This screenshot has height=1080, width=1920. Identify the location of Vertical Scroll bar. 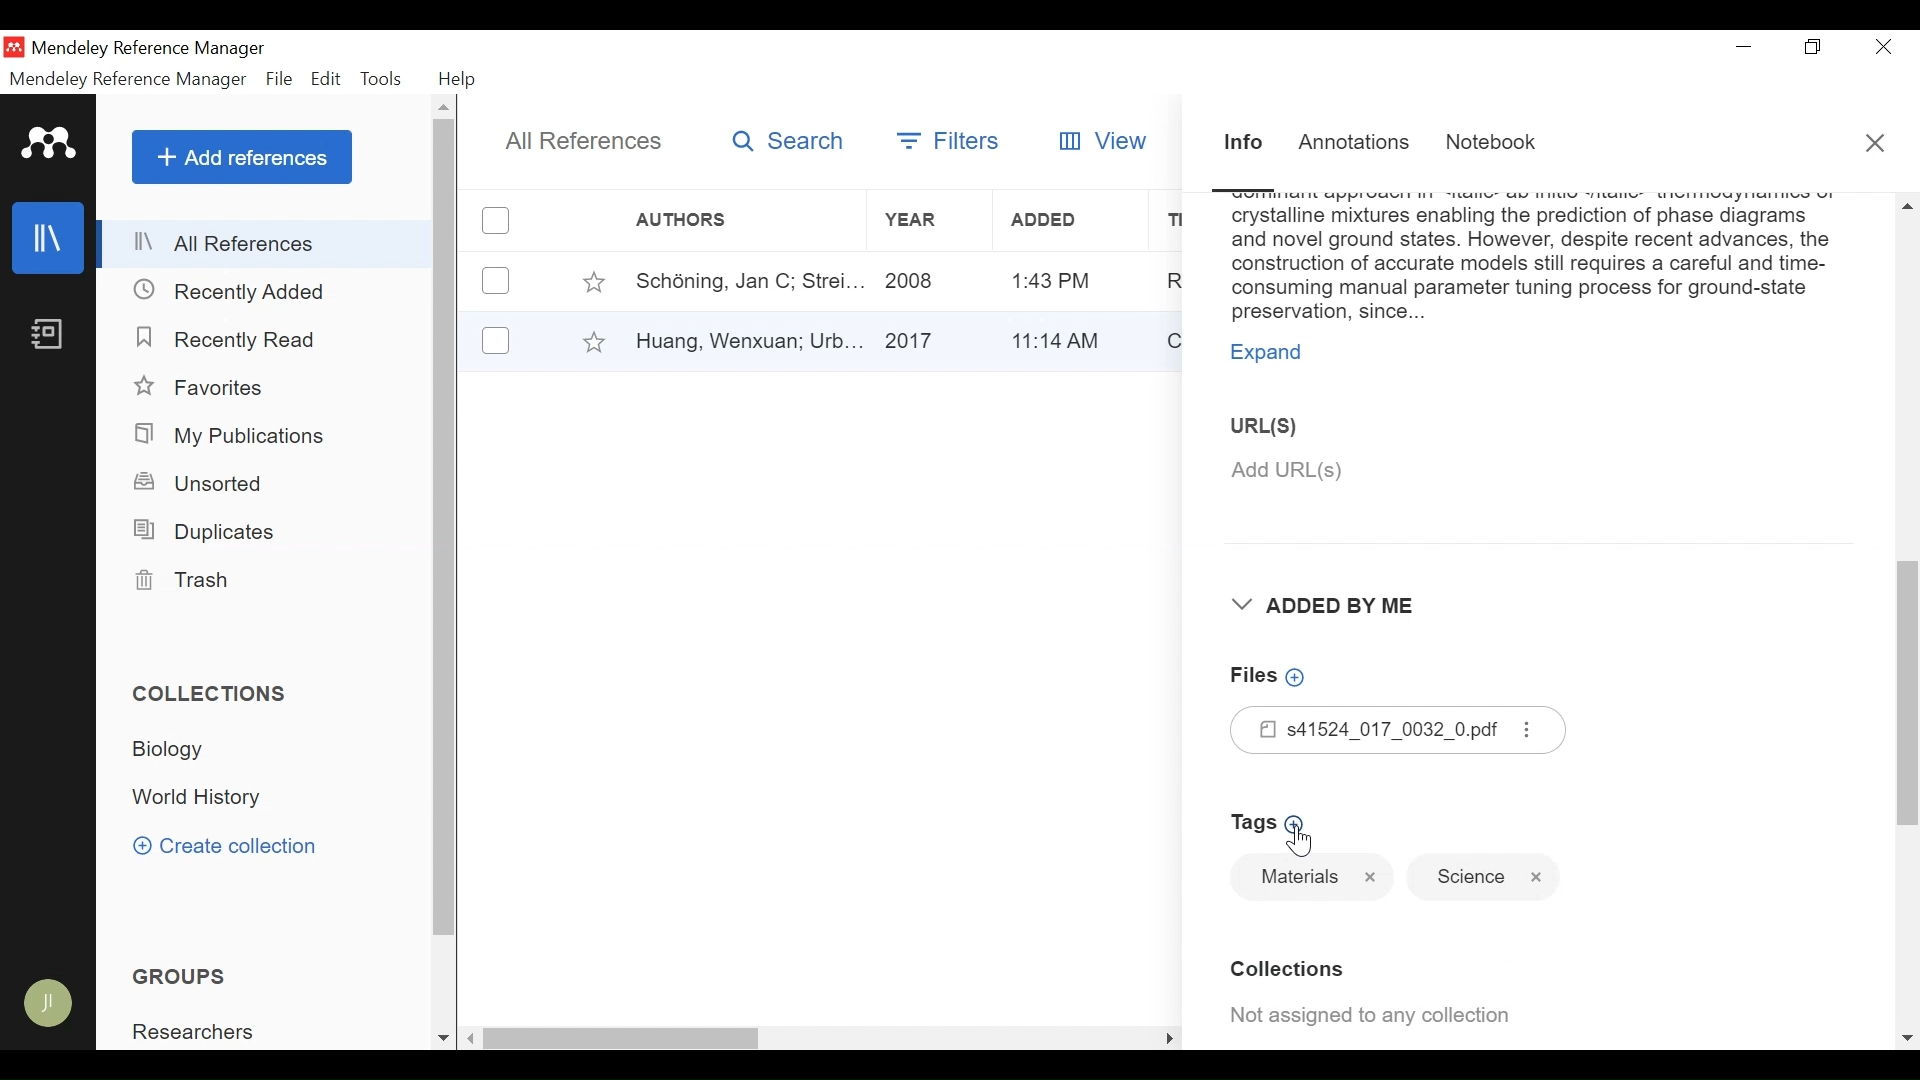
(446, 528).